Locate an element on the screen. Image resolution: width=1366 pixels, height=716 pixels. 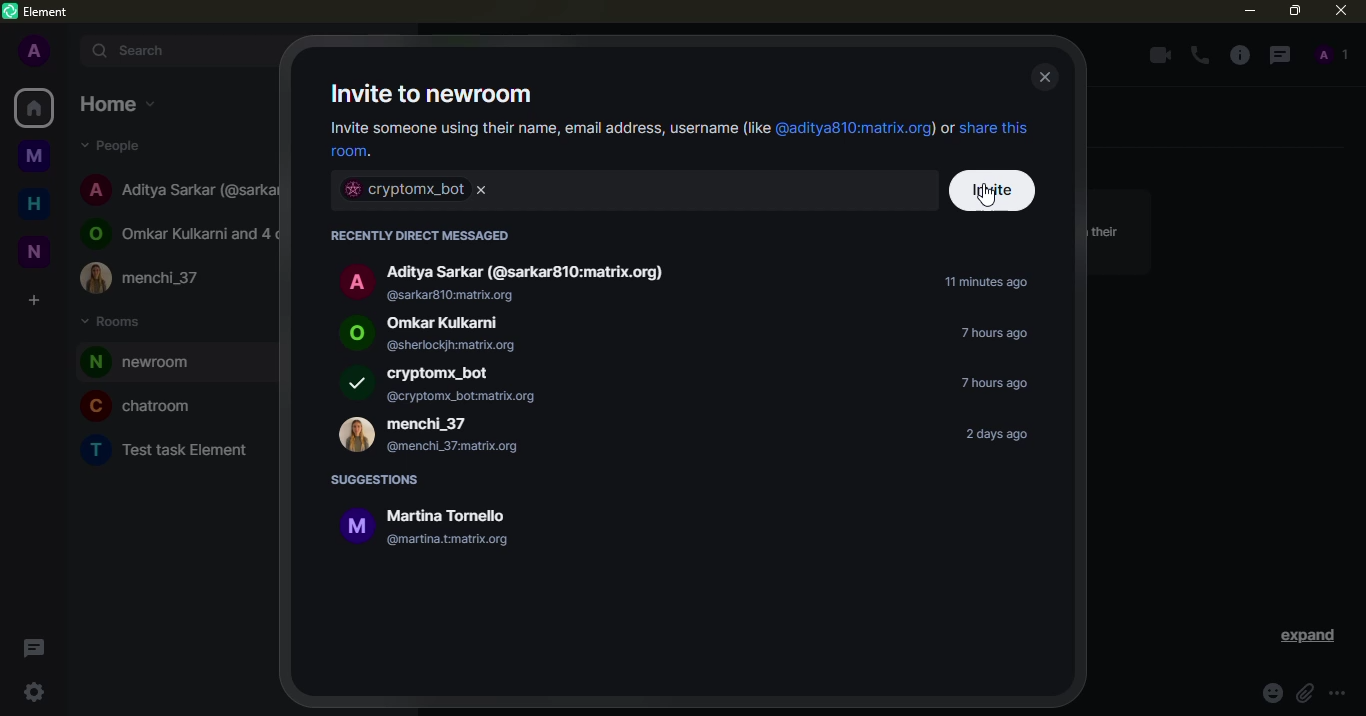
time is located at coordinates (979, 386).